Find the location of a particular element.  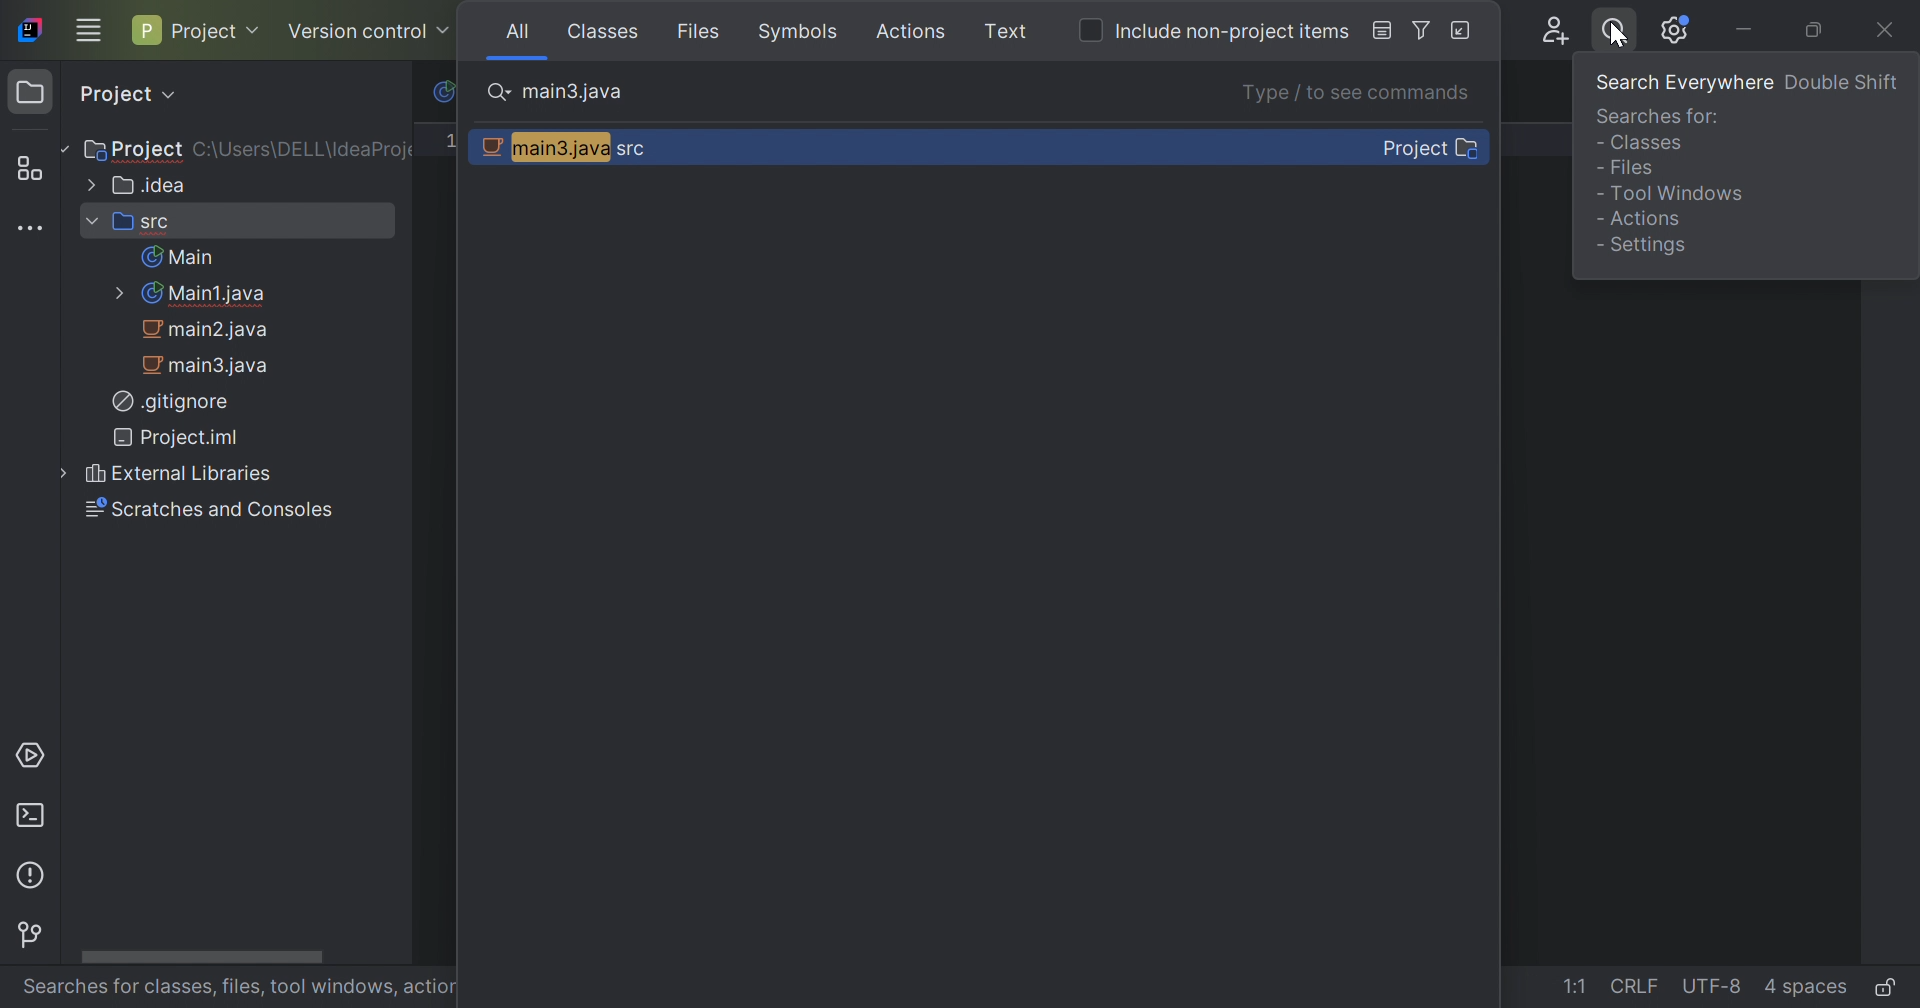

Problems is located at coordinates (35, 878).